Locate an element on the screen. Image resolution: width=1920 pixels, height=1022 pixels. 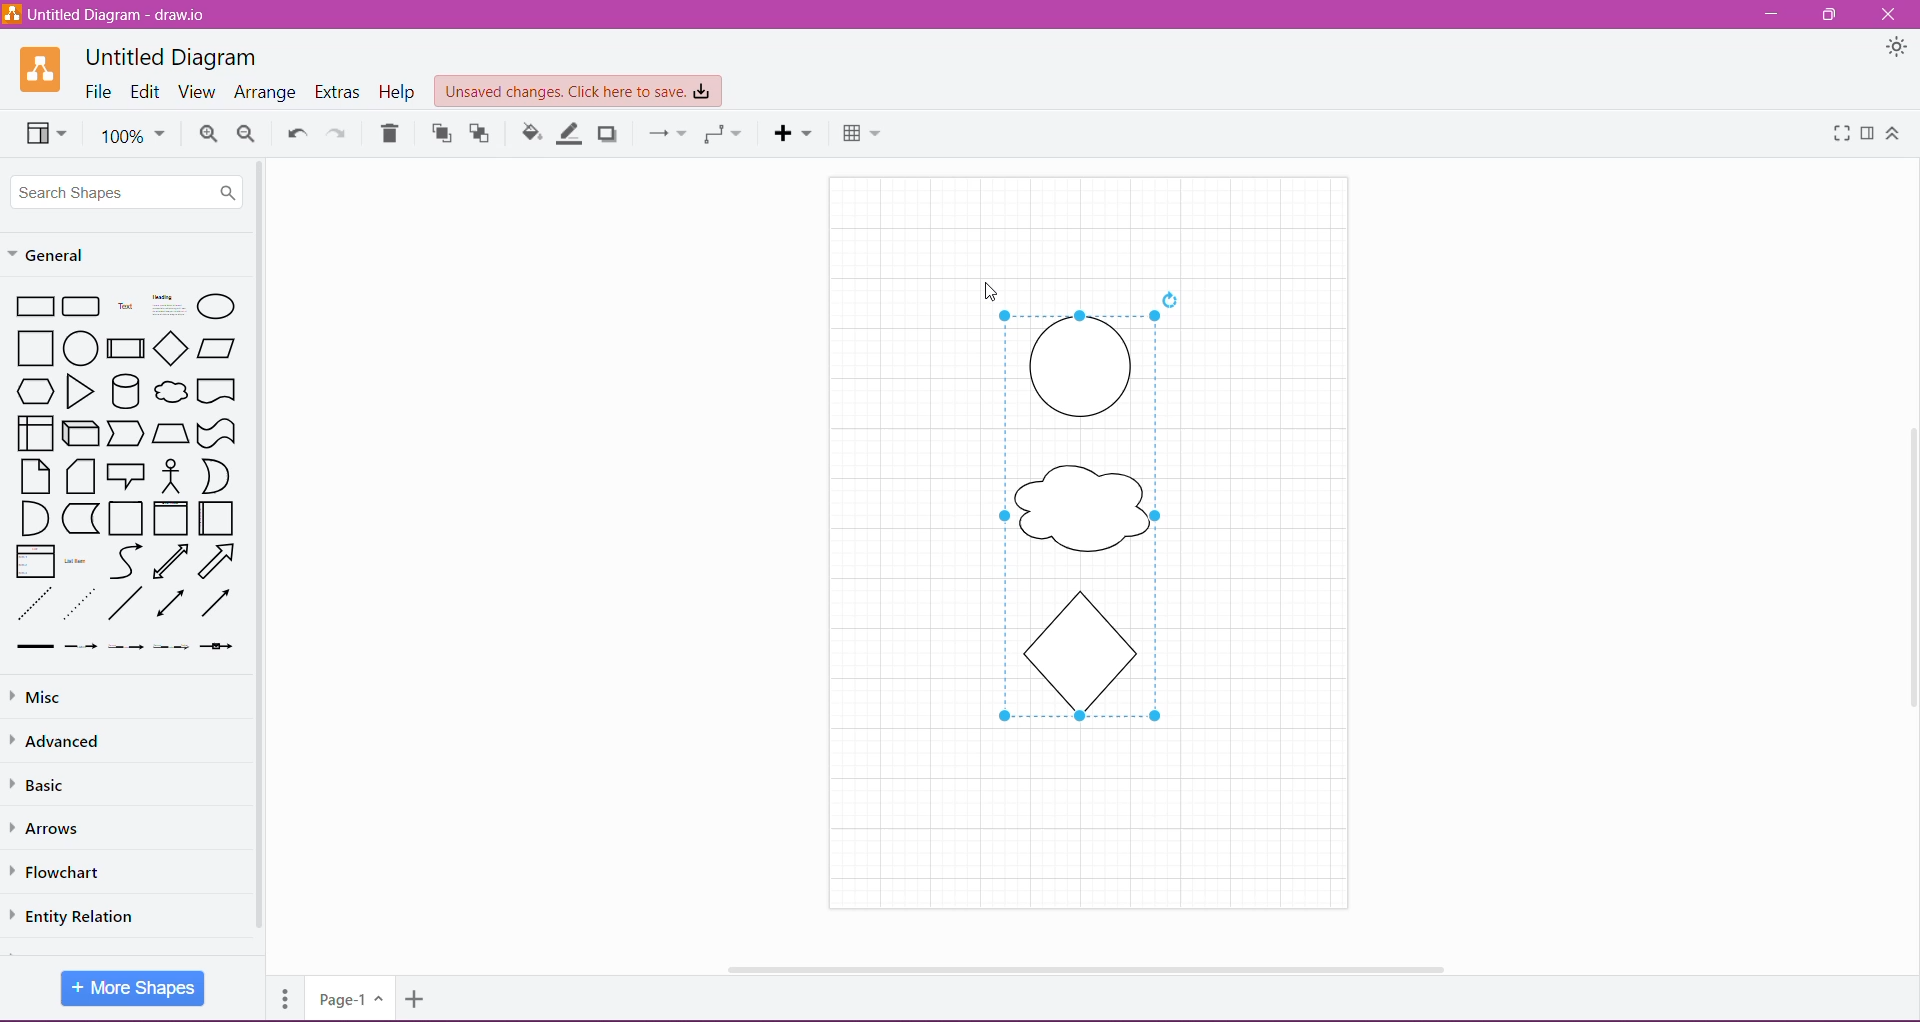
Edit is located at coordinates (146, 93).